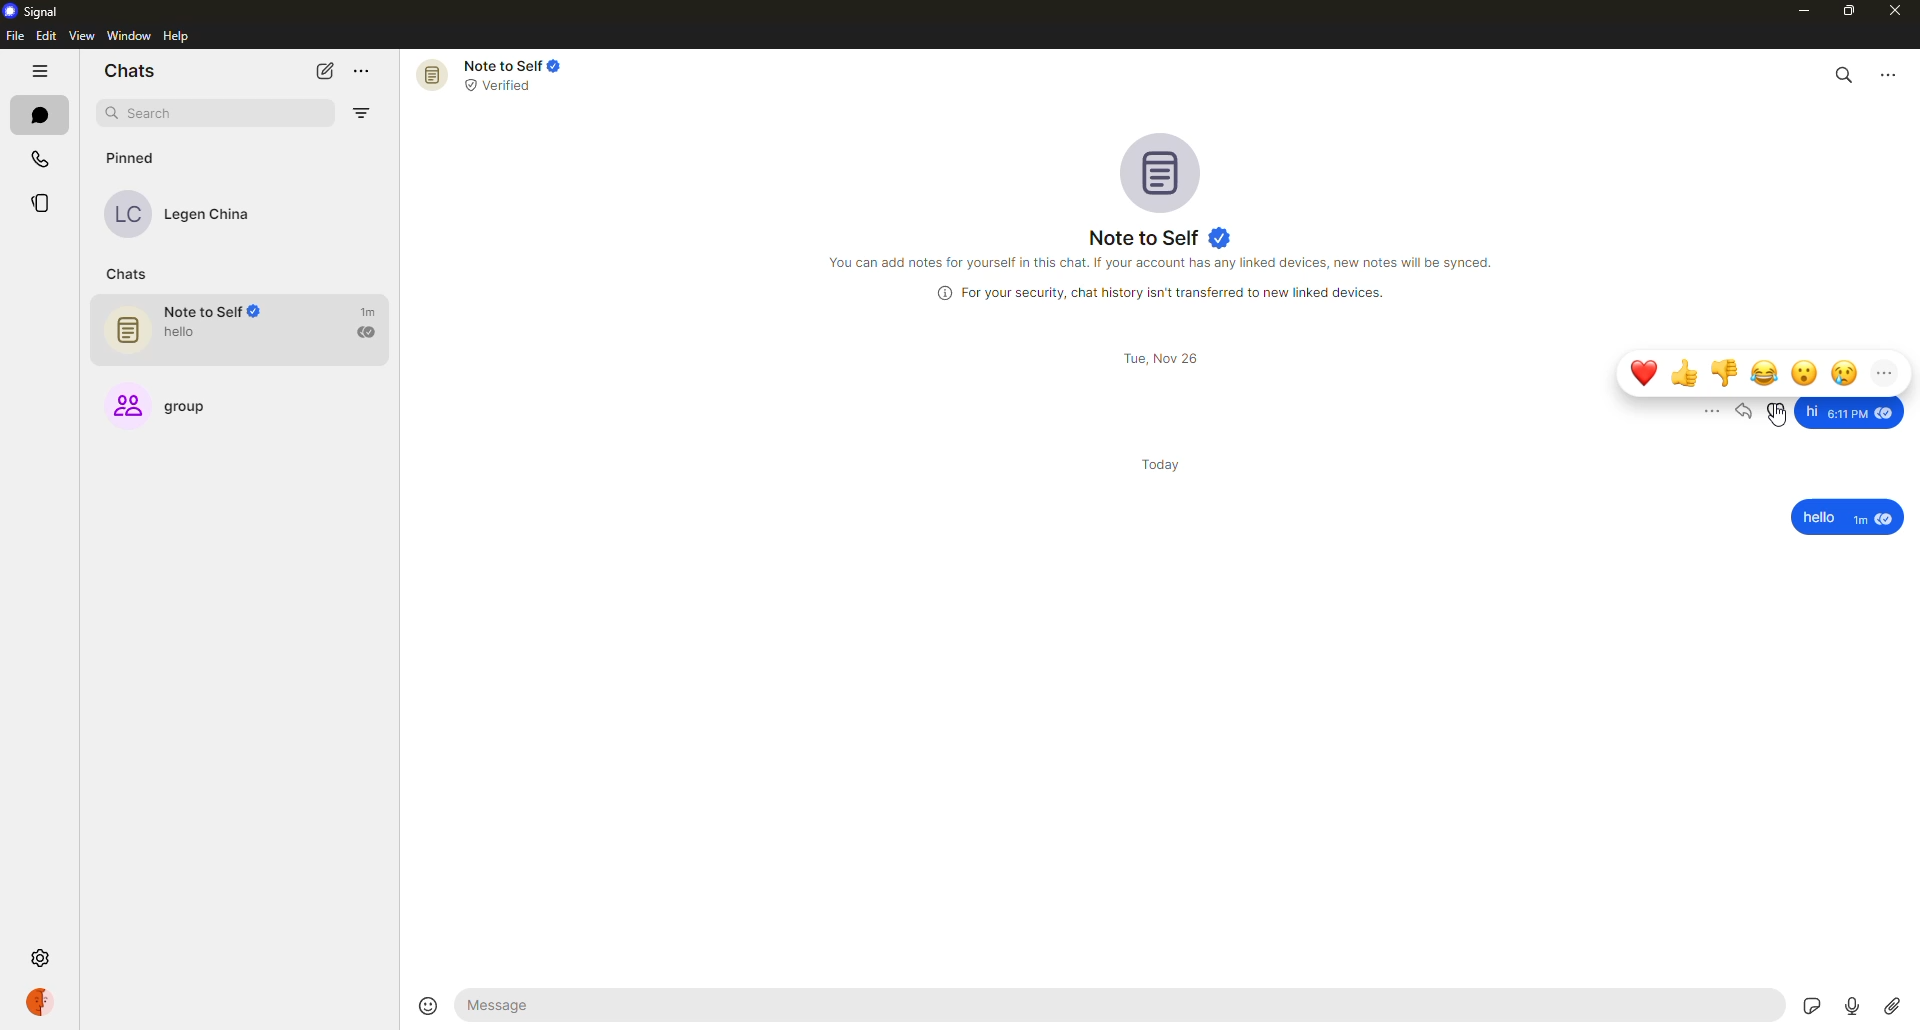  I want to click on search, so click(176, 113).